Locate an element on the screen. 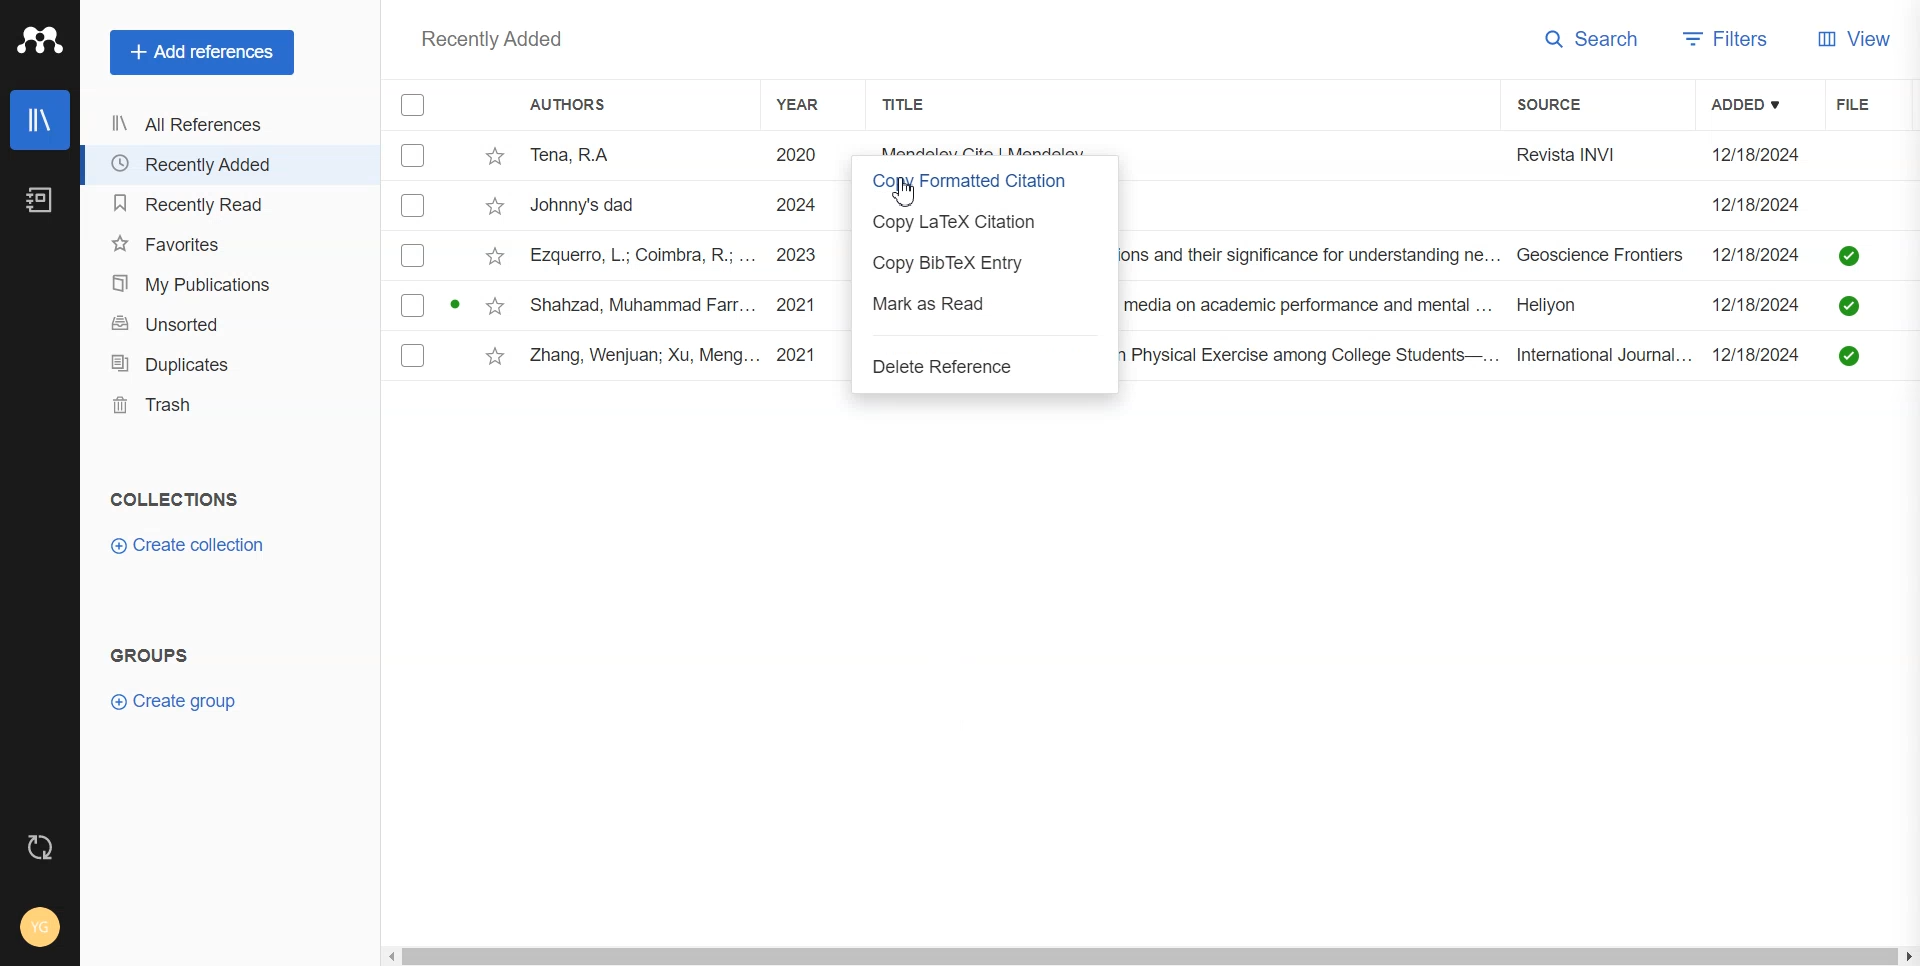 The image size is (1920, 966). COLLECTIONS is located at coordinates (176, 499).